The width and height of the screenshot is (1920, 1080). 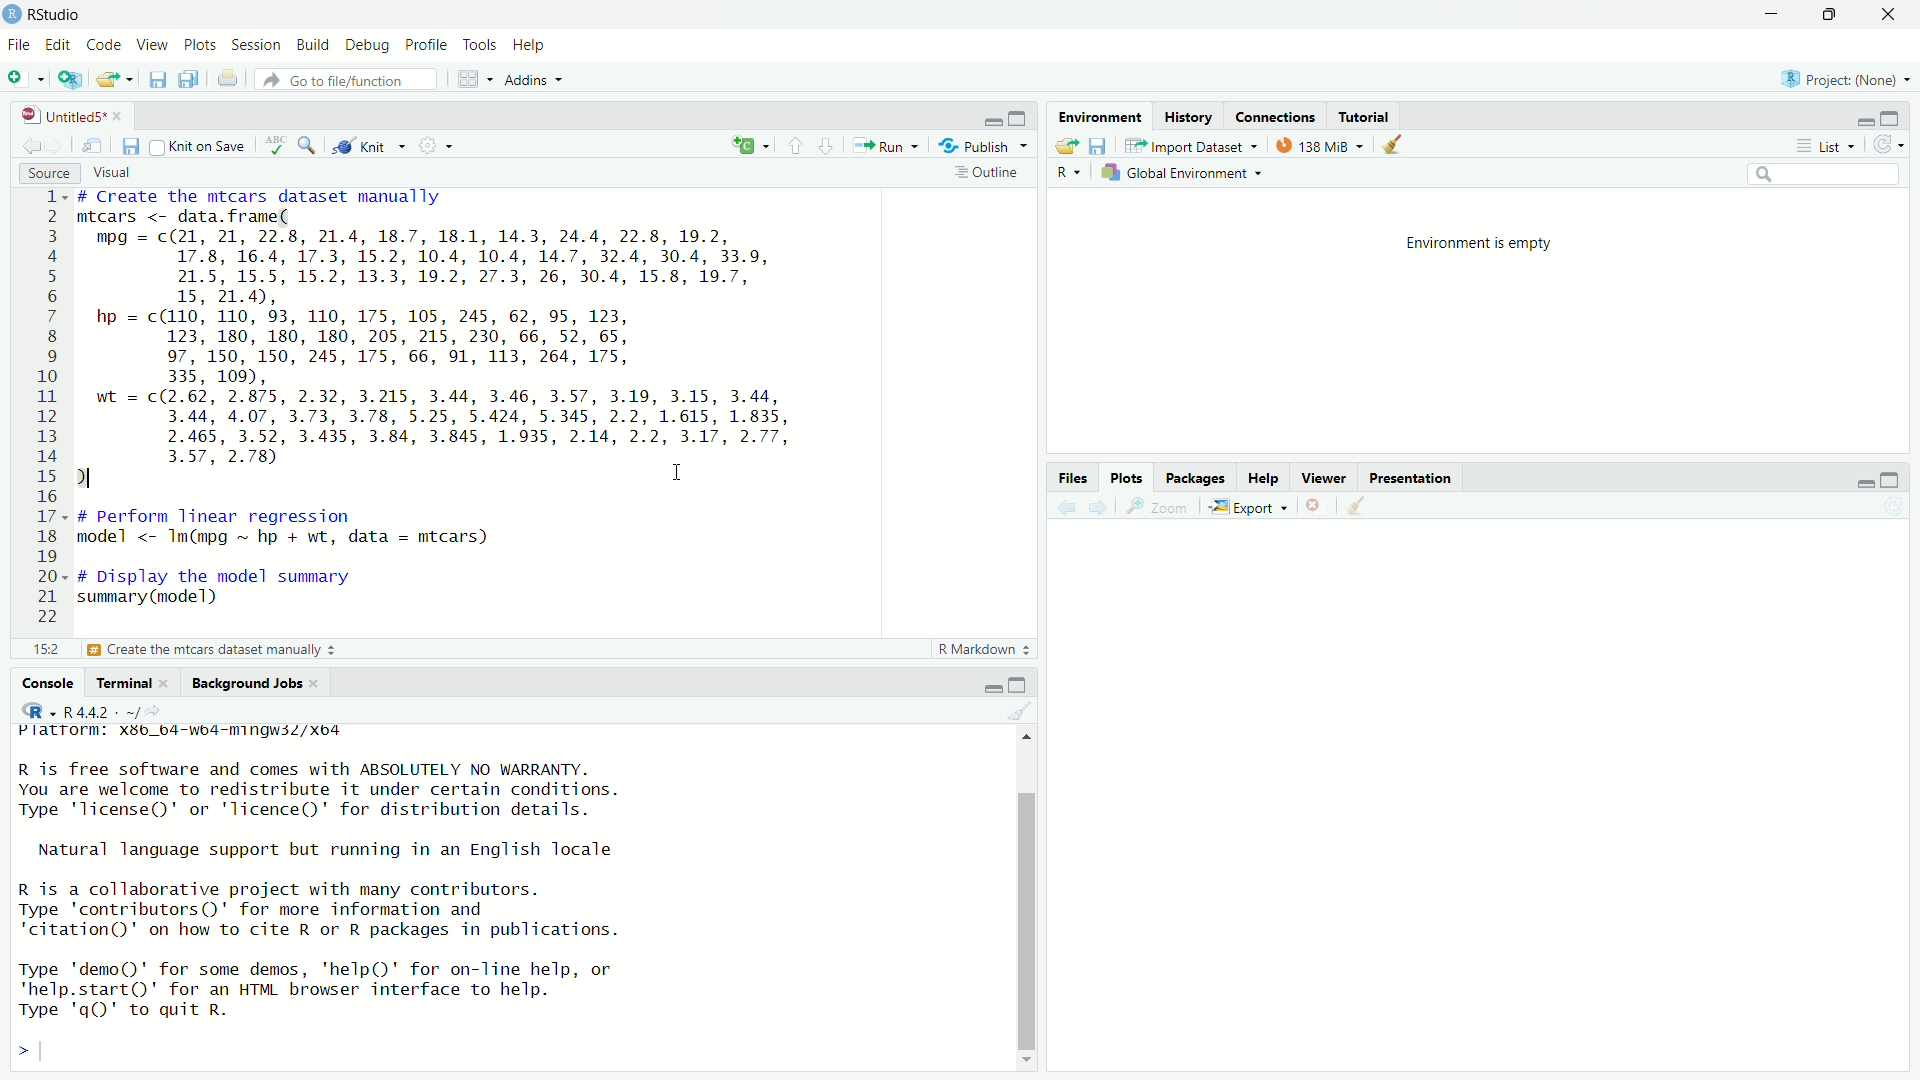 I want to click on plots, so click(x=200, y=45).